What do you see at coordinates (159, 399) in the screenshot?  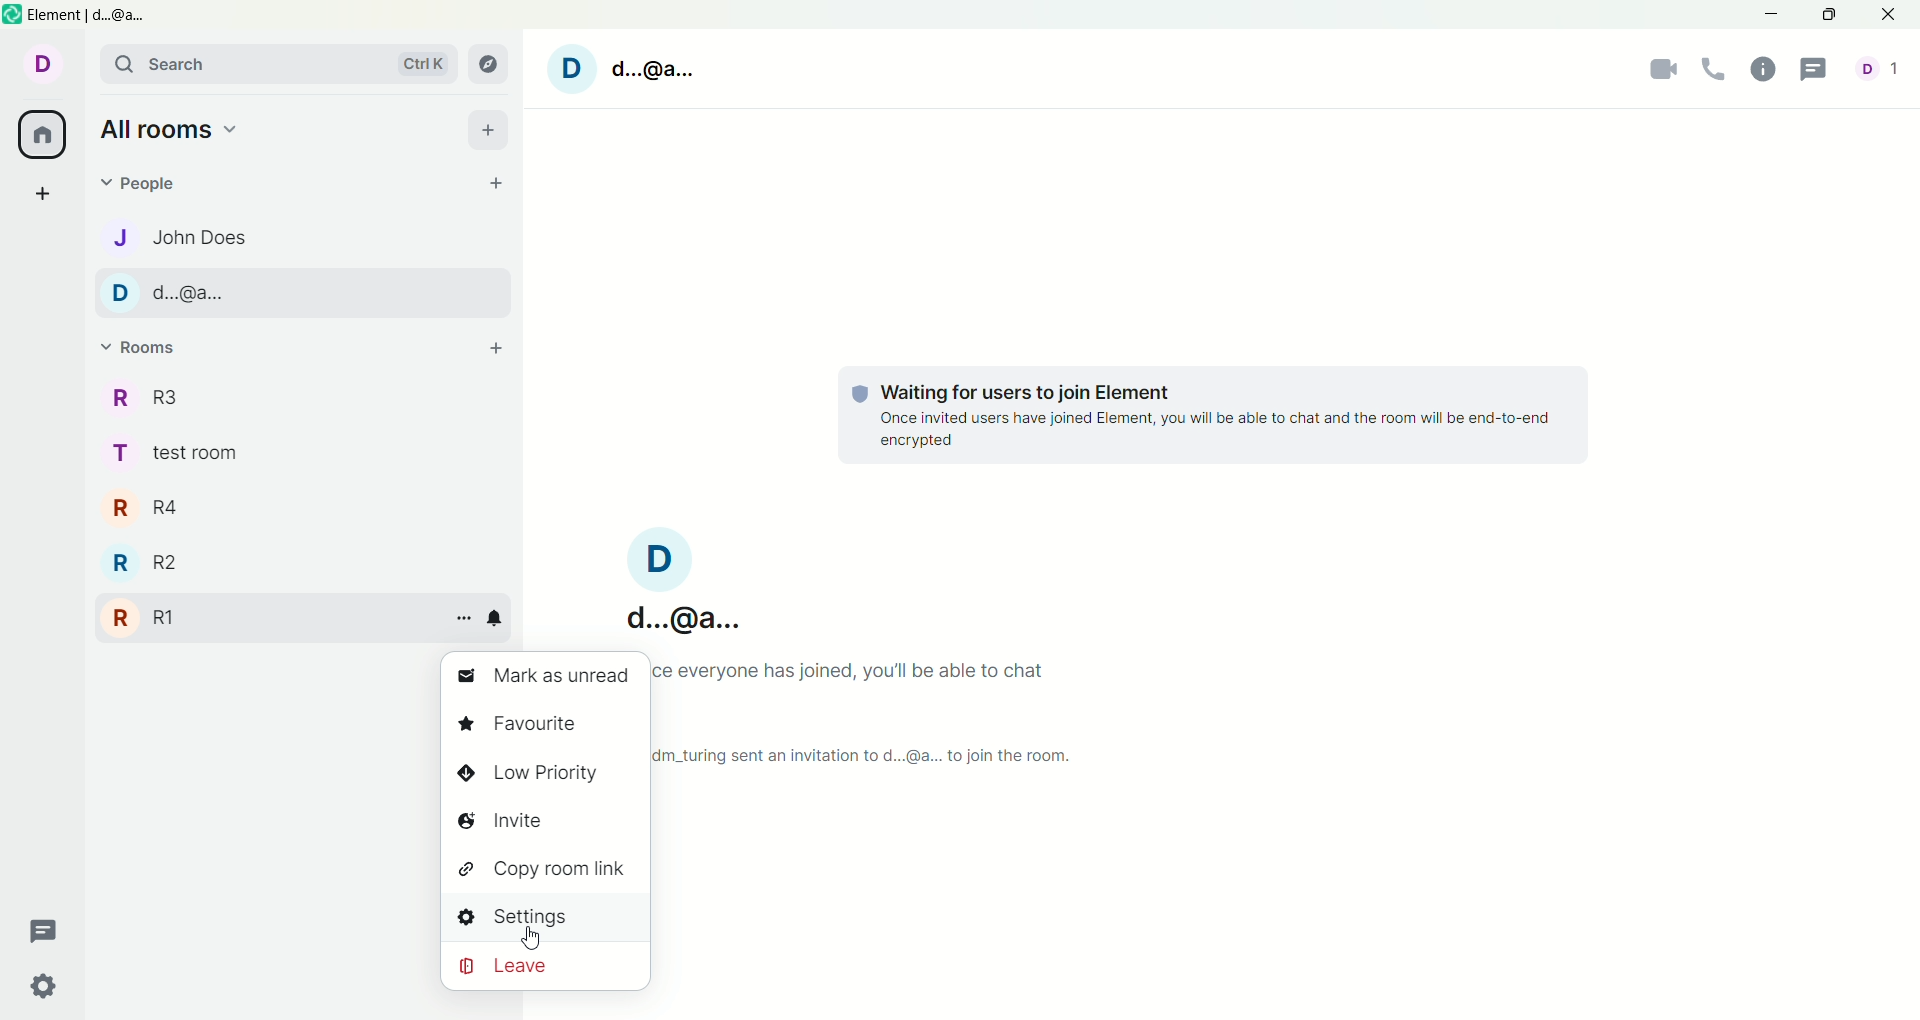 I see `r  r3` at bounding box center [159, 399].